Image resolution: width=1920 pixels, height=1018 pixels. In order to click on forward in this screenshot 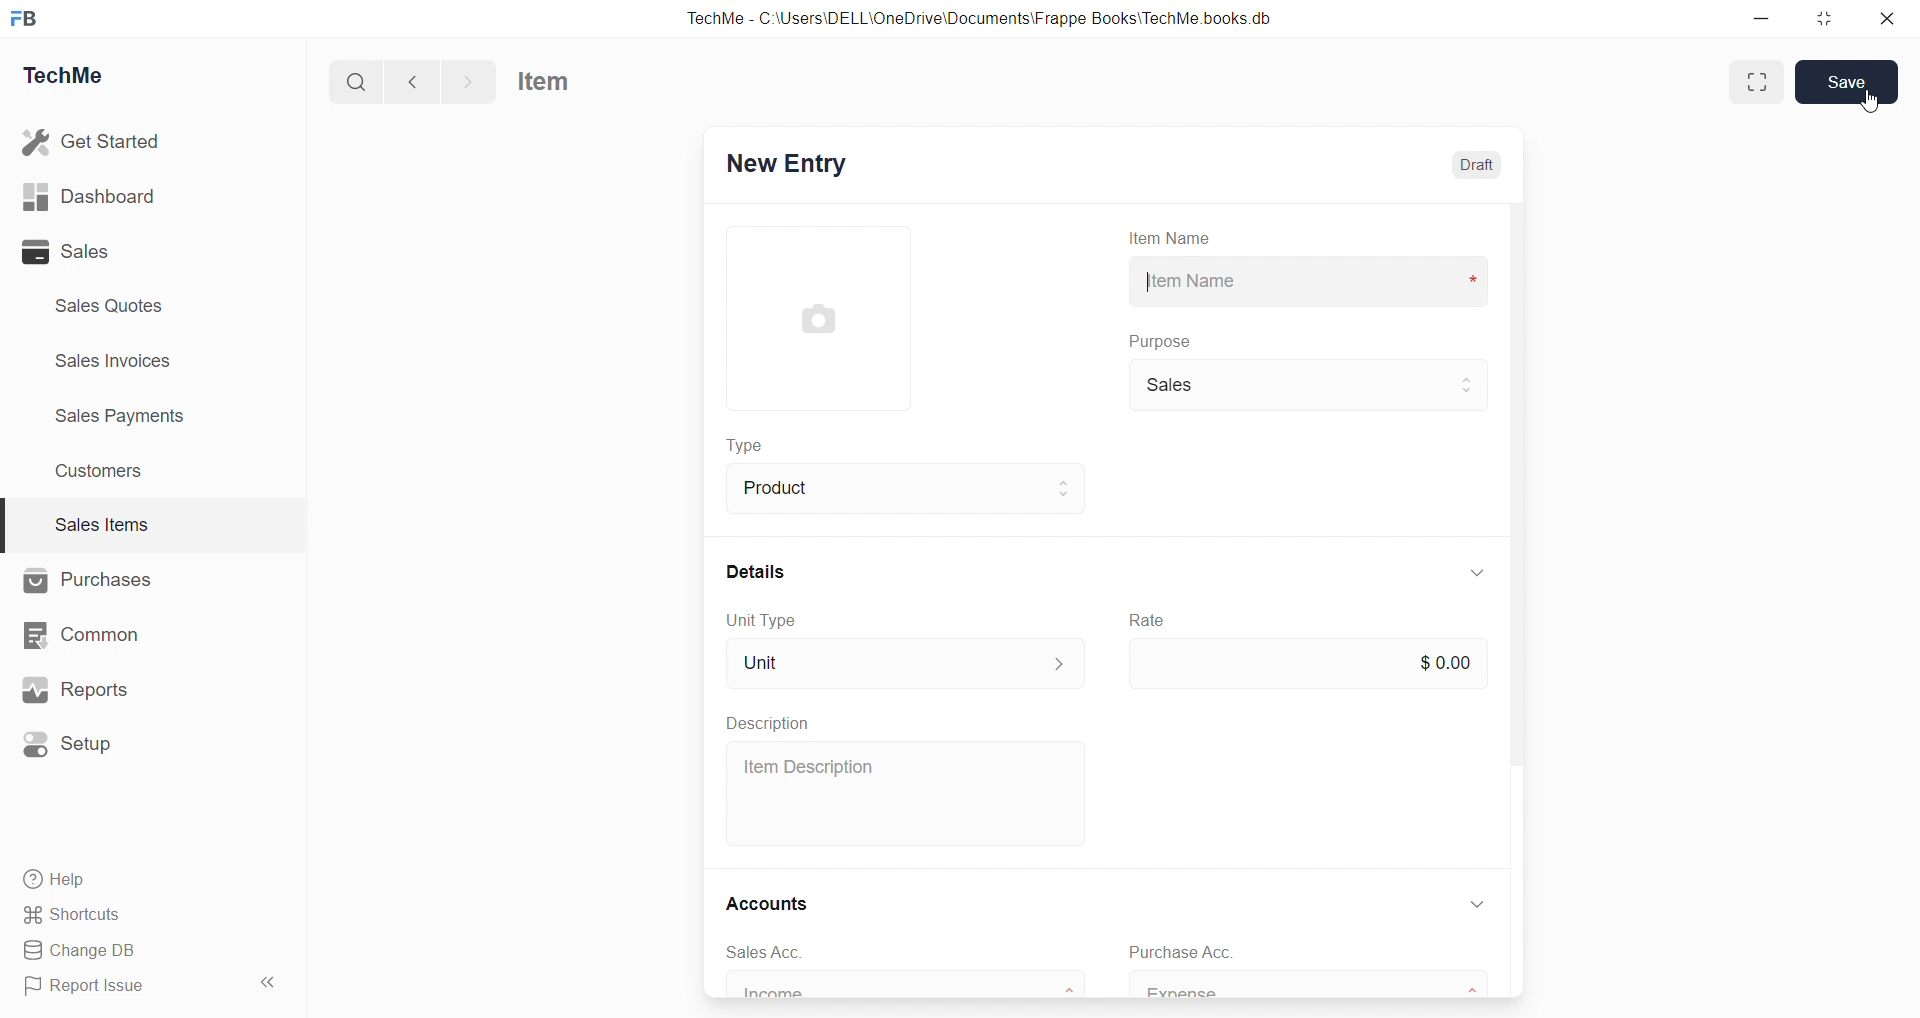, I will do `click(468, 81)`.